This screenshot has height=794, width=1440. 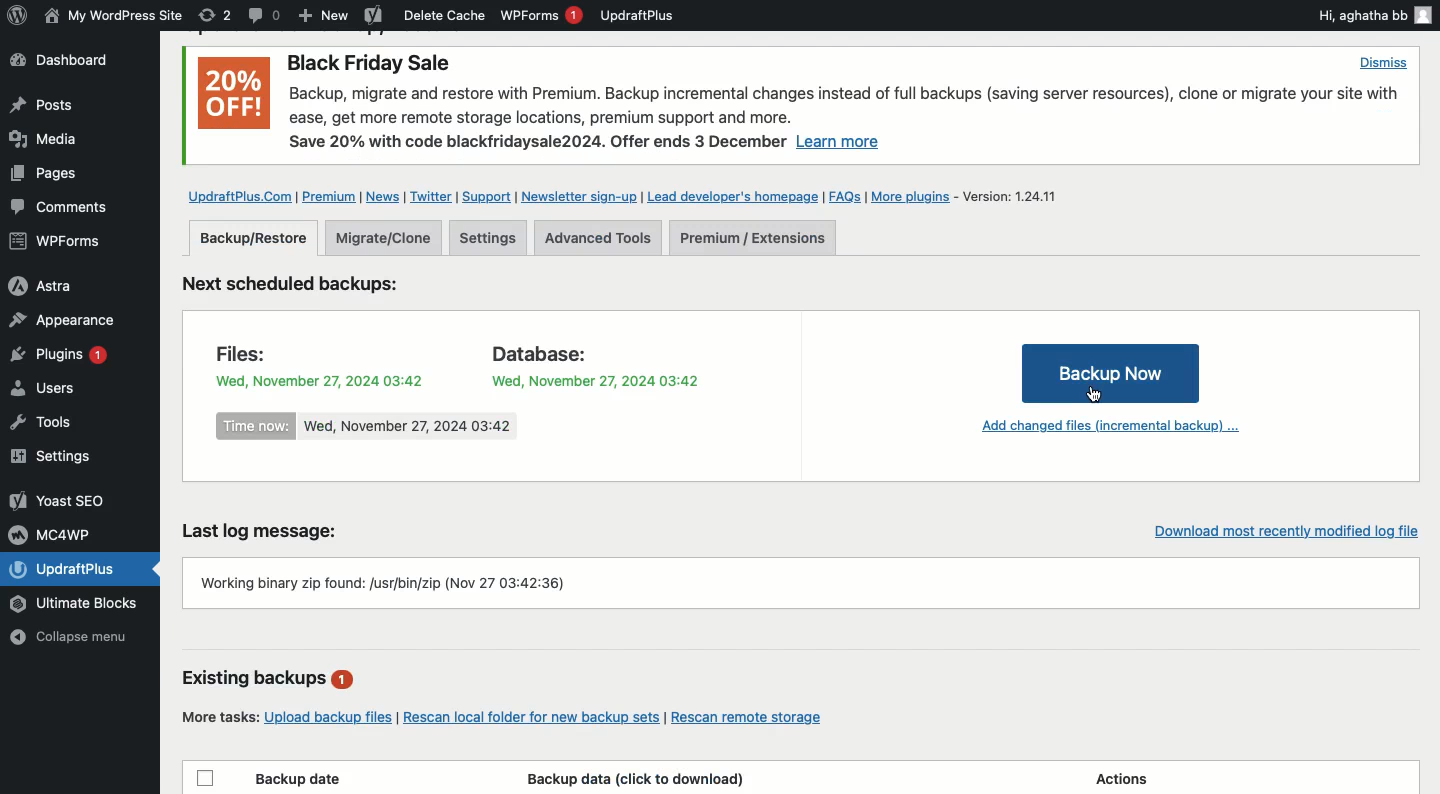 What do you see at coordinates (58, 243) in the screenshot?
I see `WPForms` at bounding box center [58, 243].